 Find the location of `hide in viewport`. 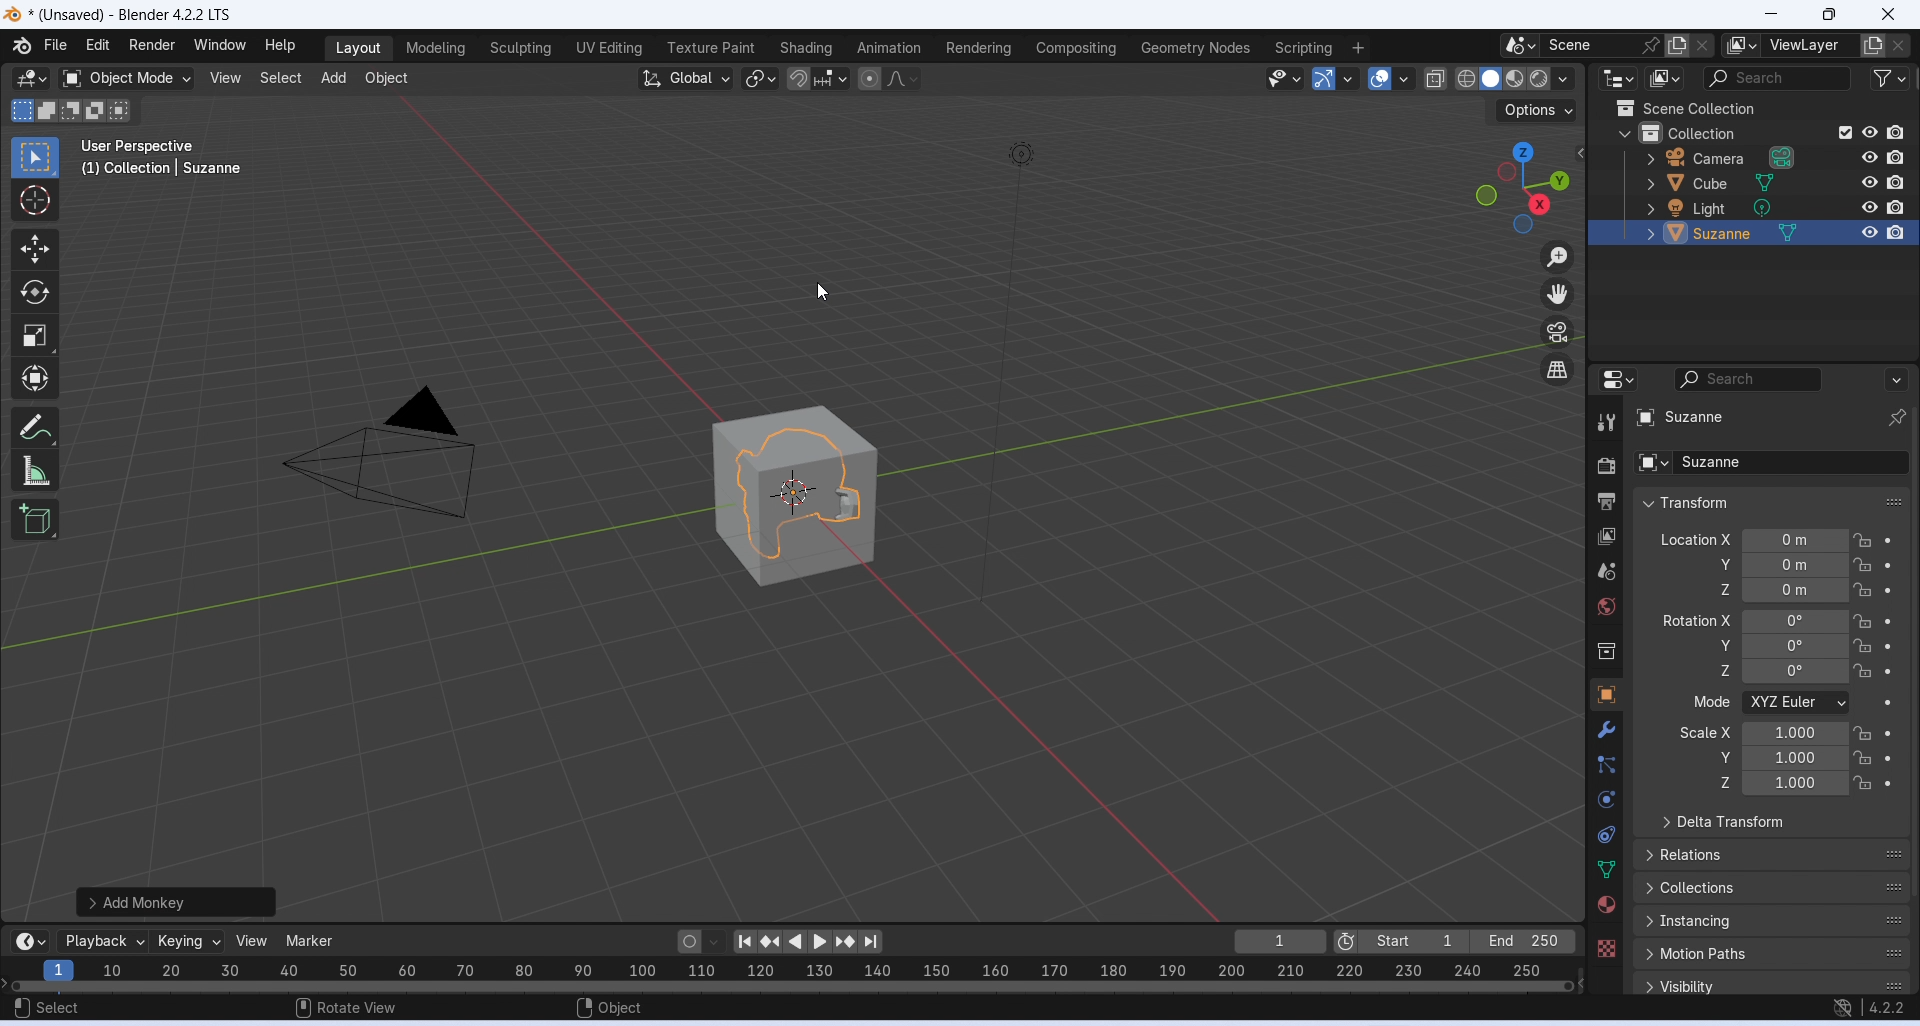

hide in viewport is located at coordinates (1870, 208).